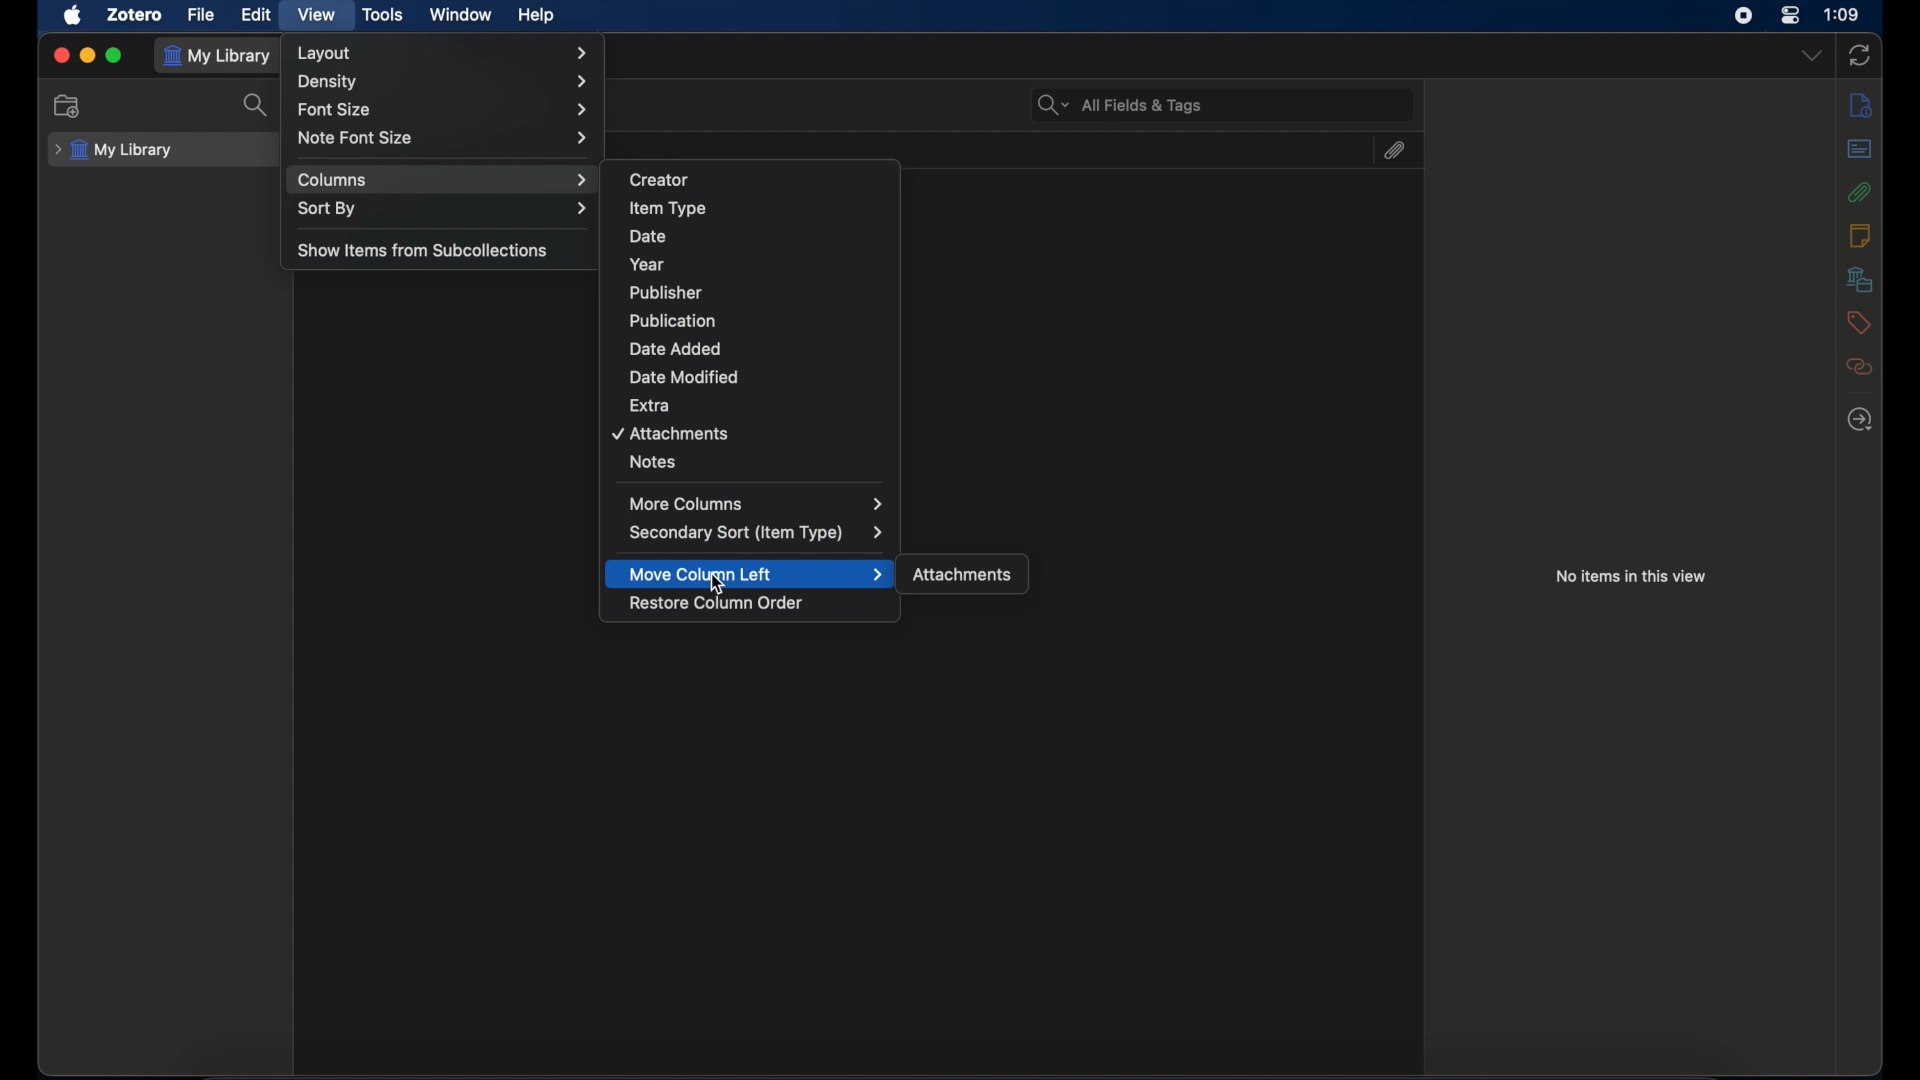  What do you see at coordinates (448, 81) in the screenshot?
I see `density` at bounding box center [448, 81].